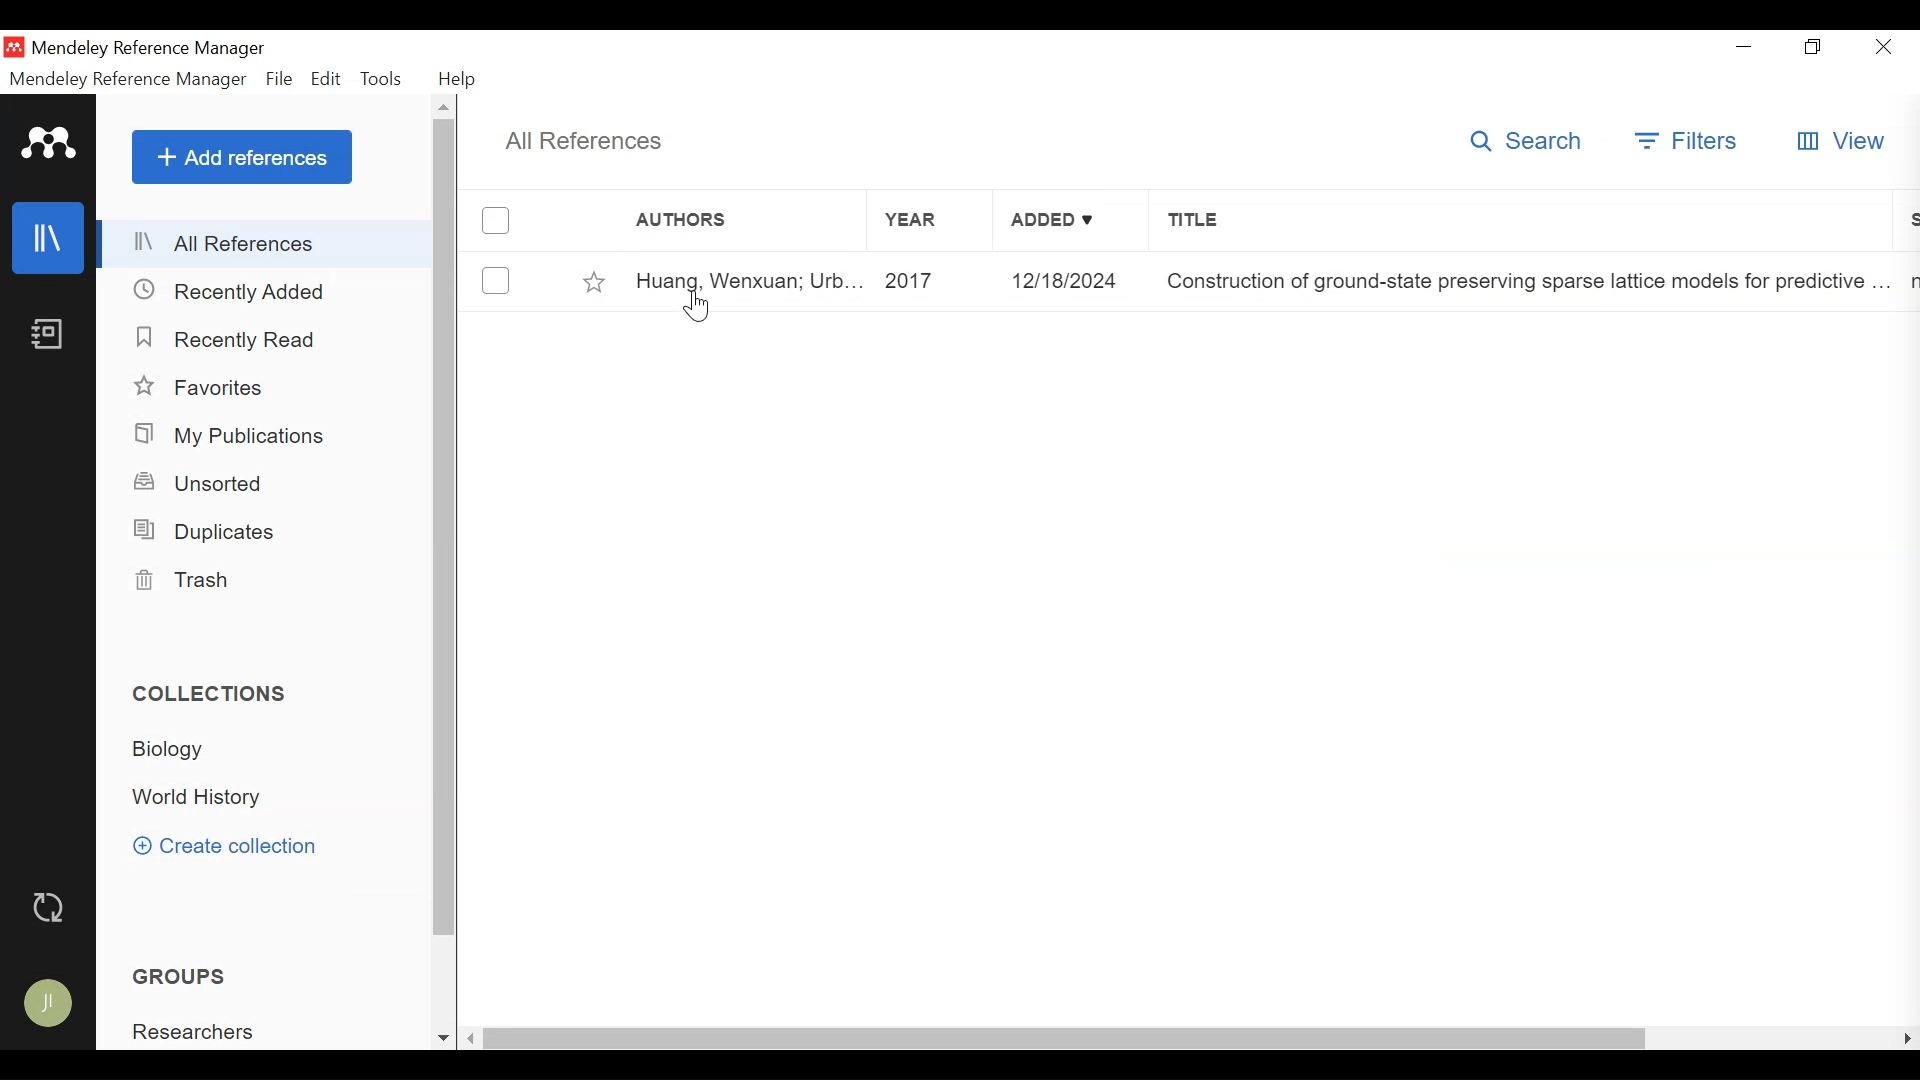  I want to click on Added, so click(1069, 219).